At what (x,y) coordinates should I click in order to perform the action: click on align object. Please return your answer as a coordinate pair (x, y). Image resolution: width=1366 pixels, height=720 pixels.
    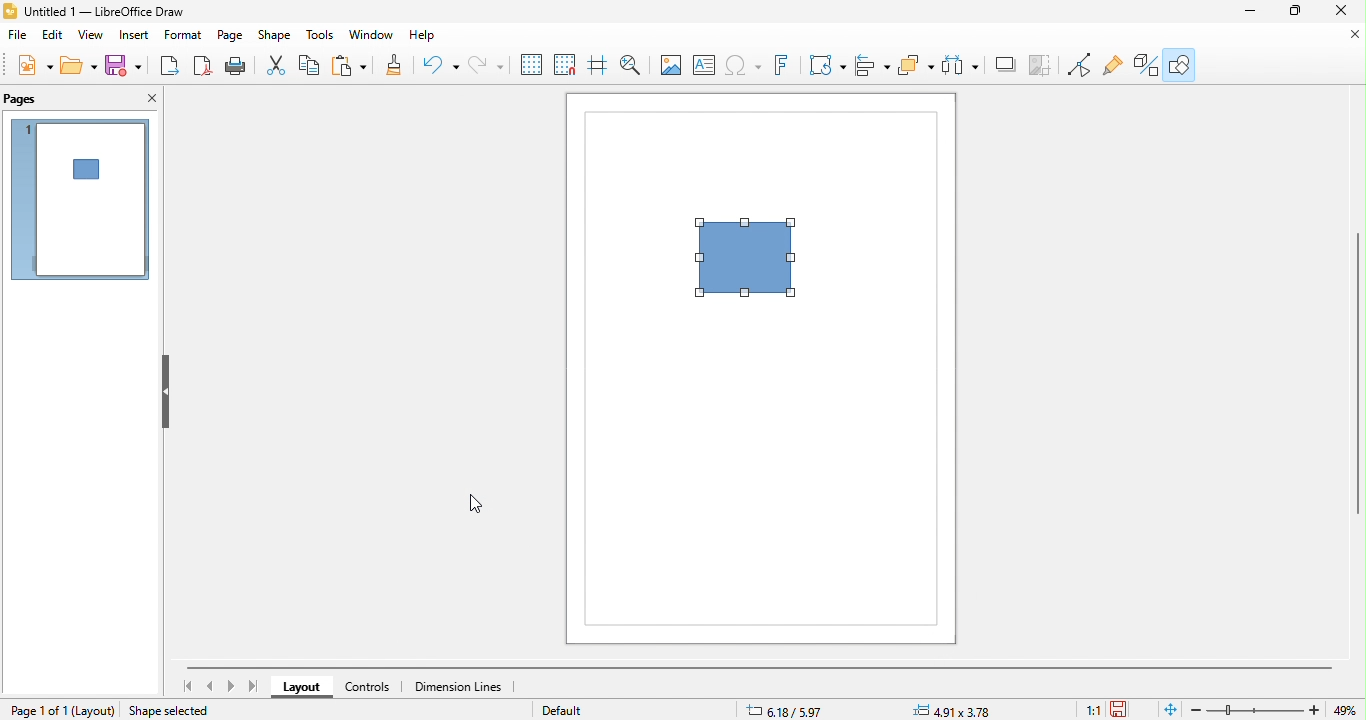
    Looking at the image, I should click on (872, 65).